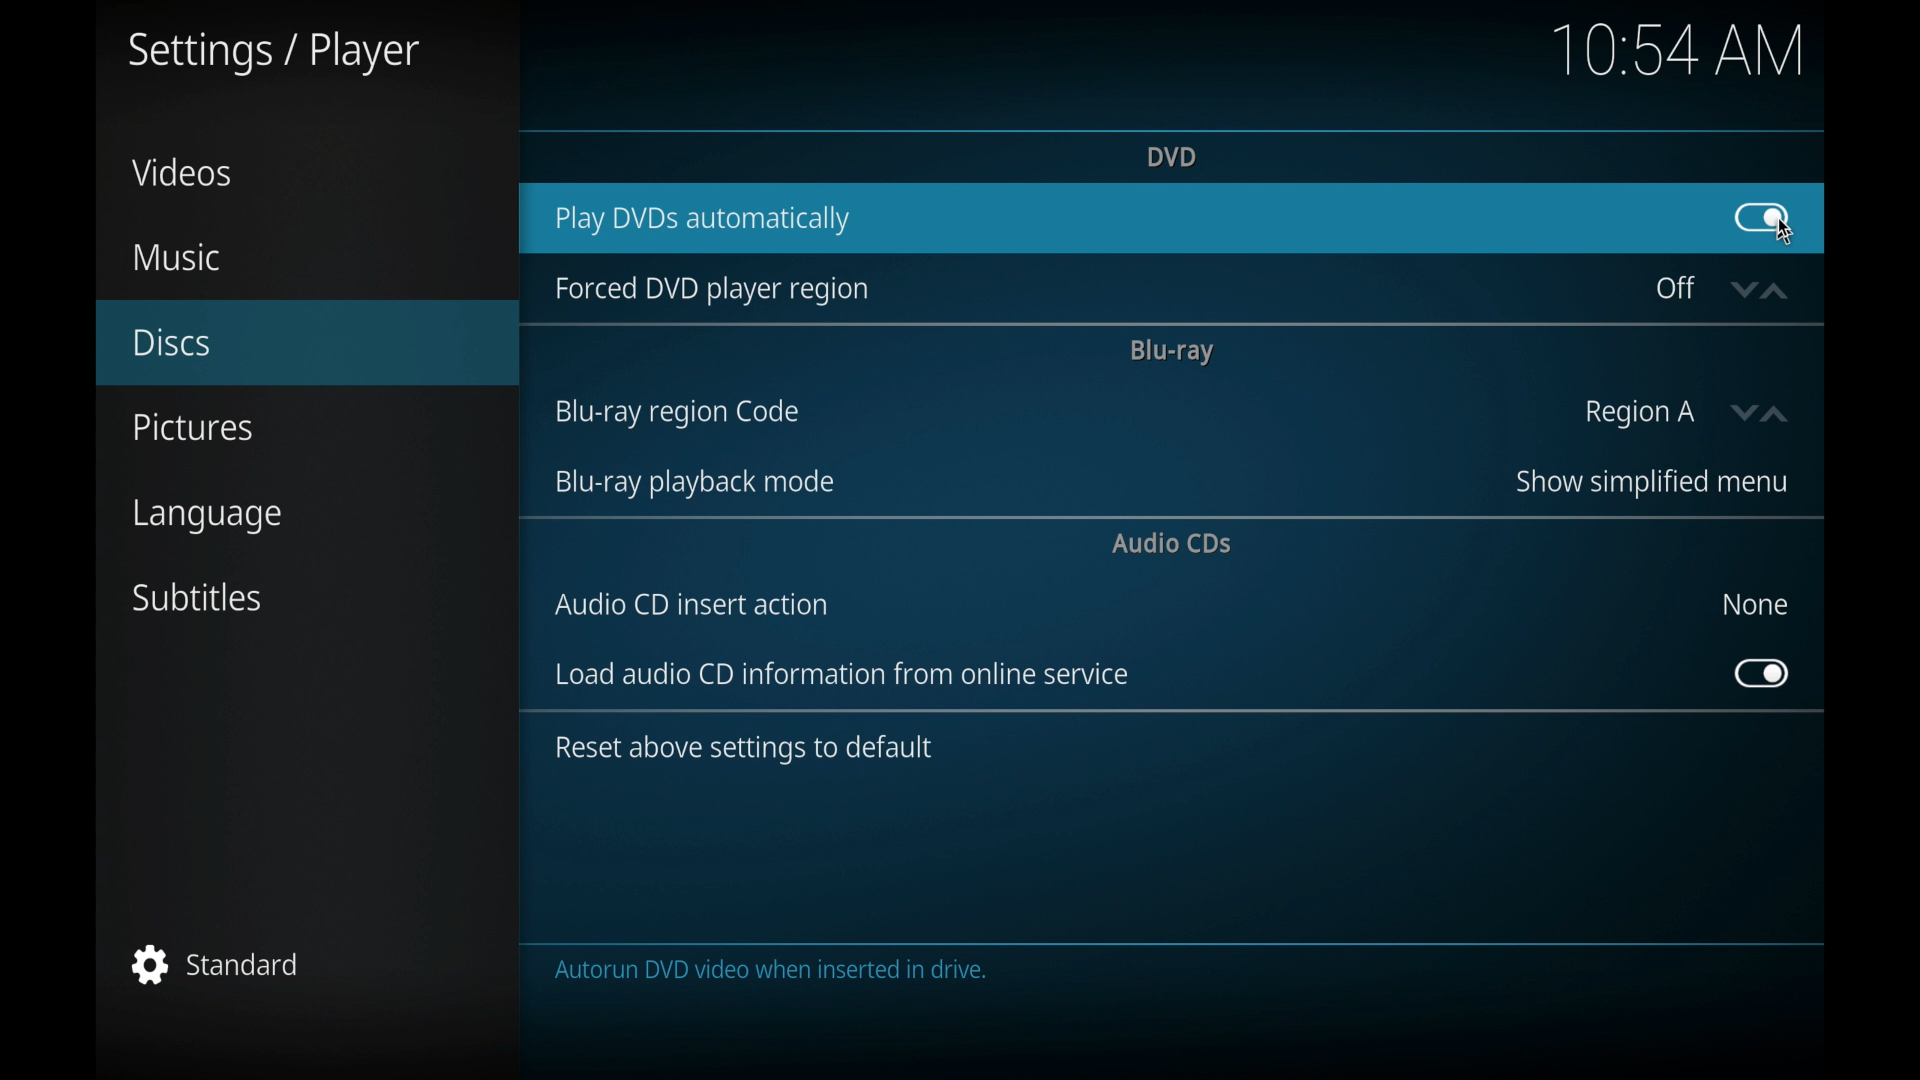  I want to click on settings/player, so click(272, 54).